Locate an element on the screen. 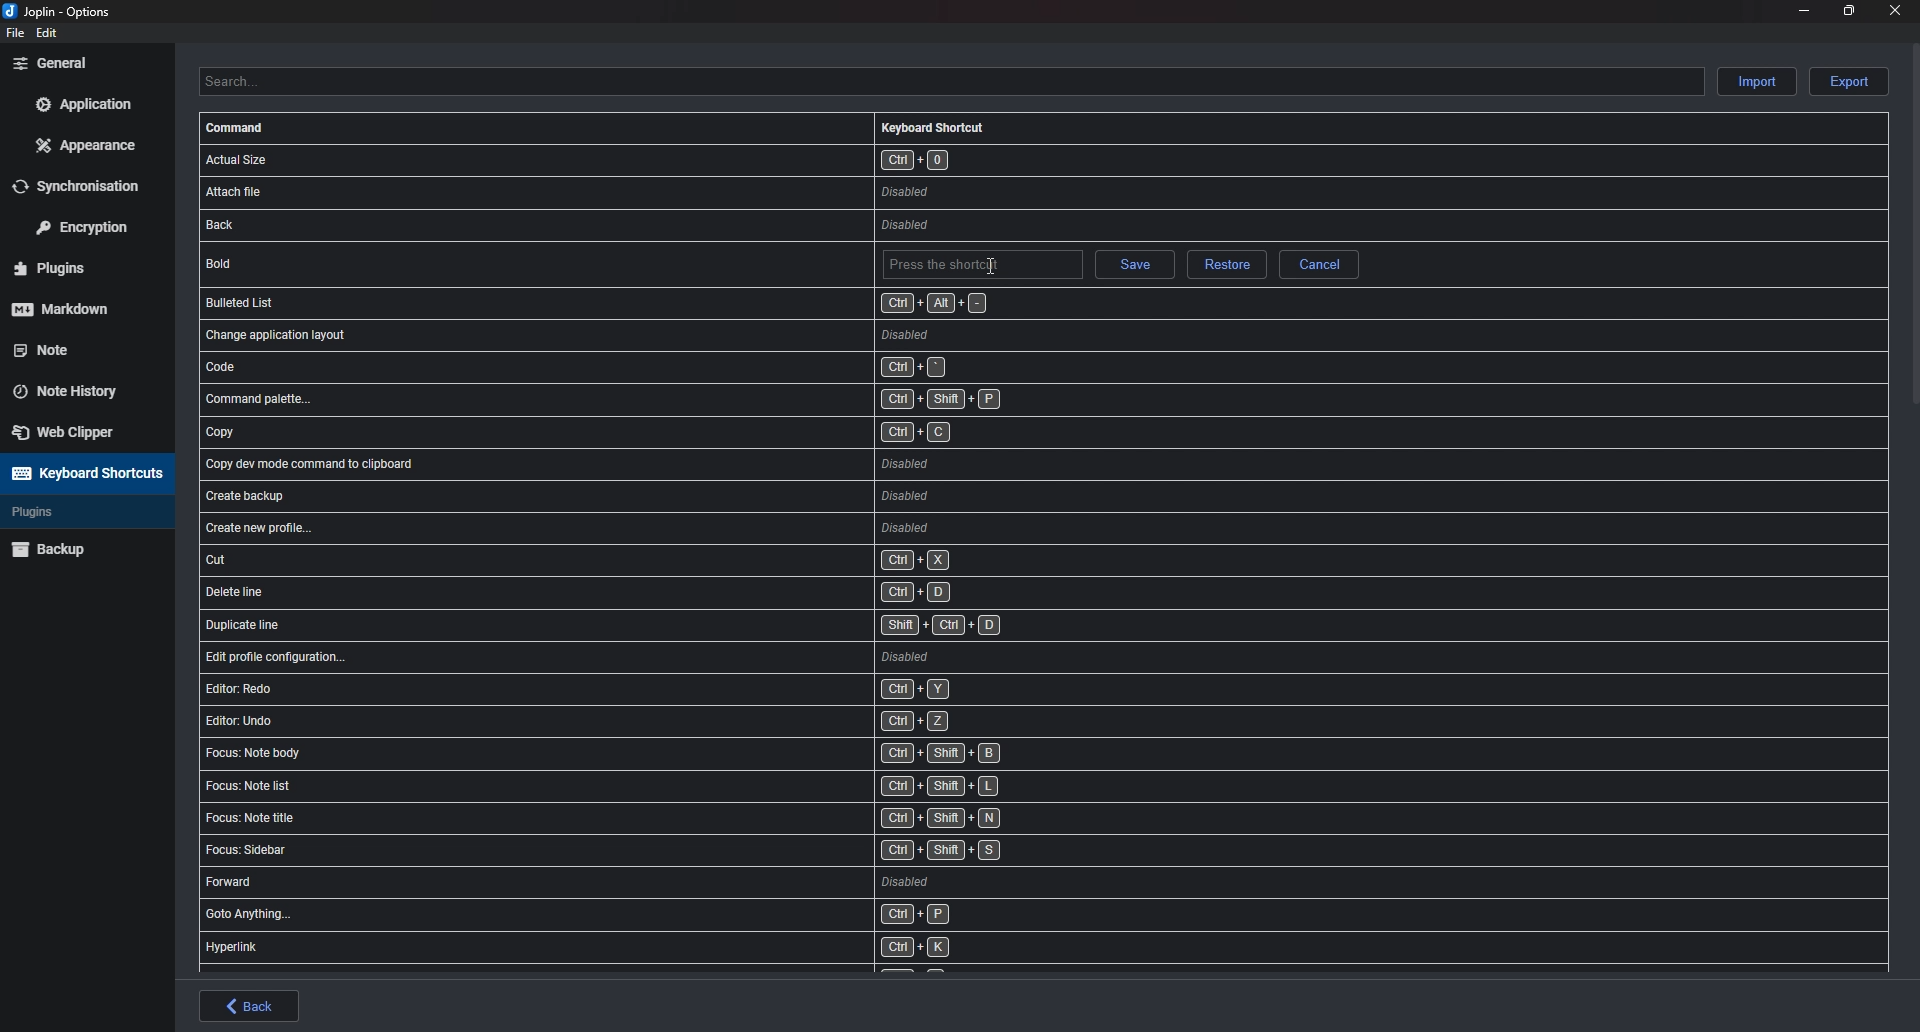 Image resolution: width=1920 pixels, height=1032 pixels. cancel is located at coordinates (1319, 264).